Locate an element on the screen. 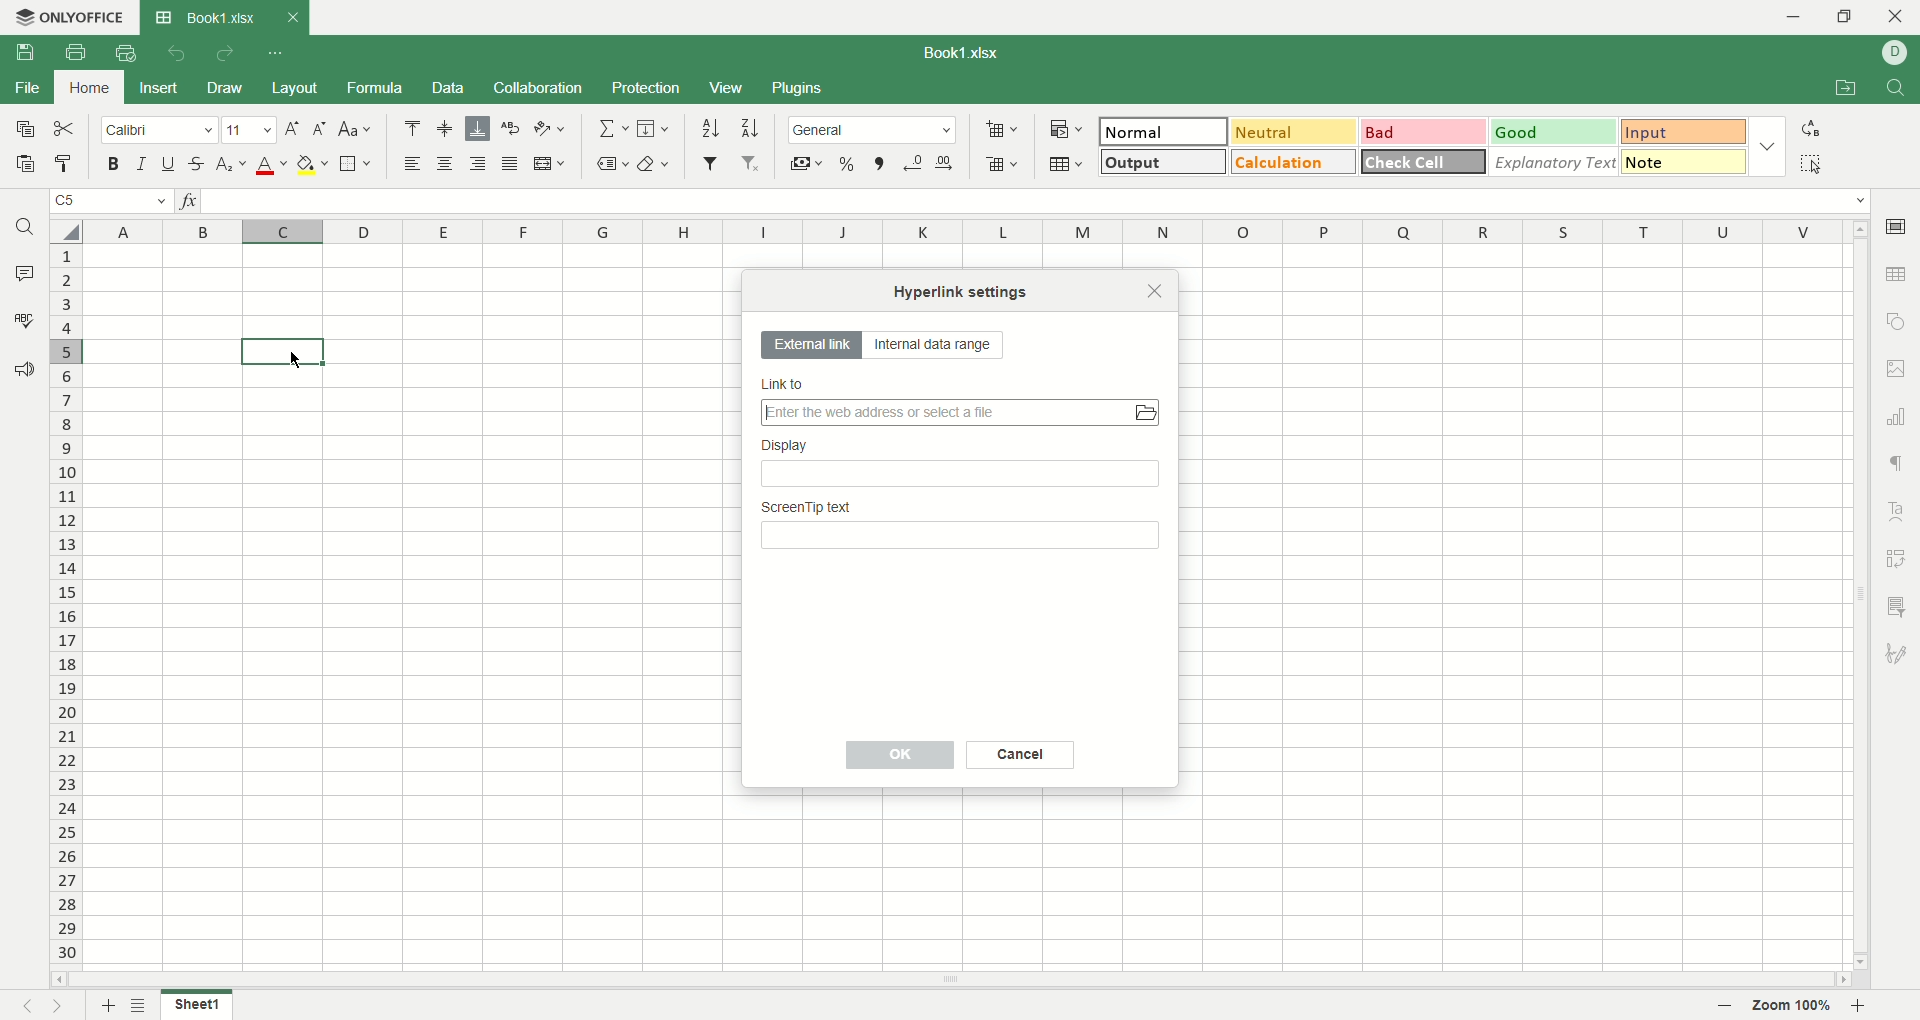 The width and height of the screenshot is (1920, 1020). collaboration is located at coordinates (539, 90).